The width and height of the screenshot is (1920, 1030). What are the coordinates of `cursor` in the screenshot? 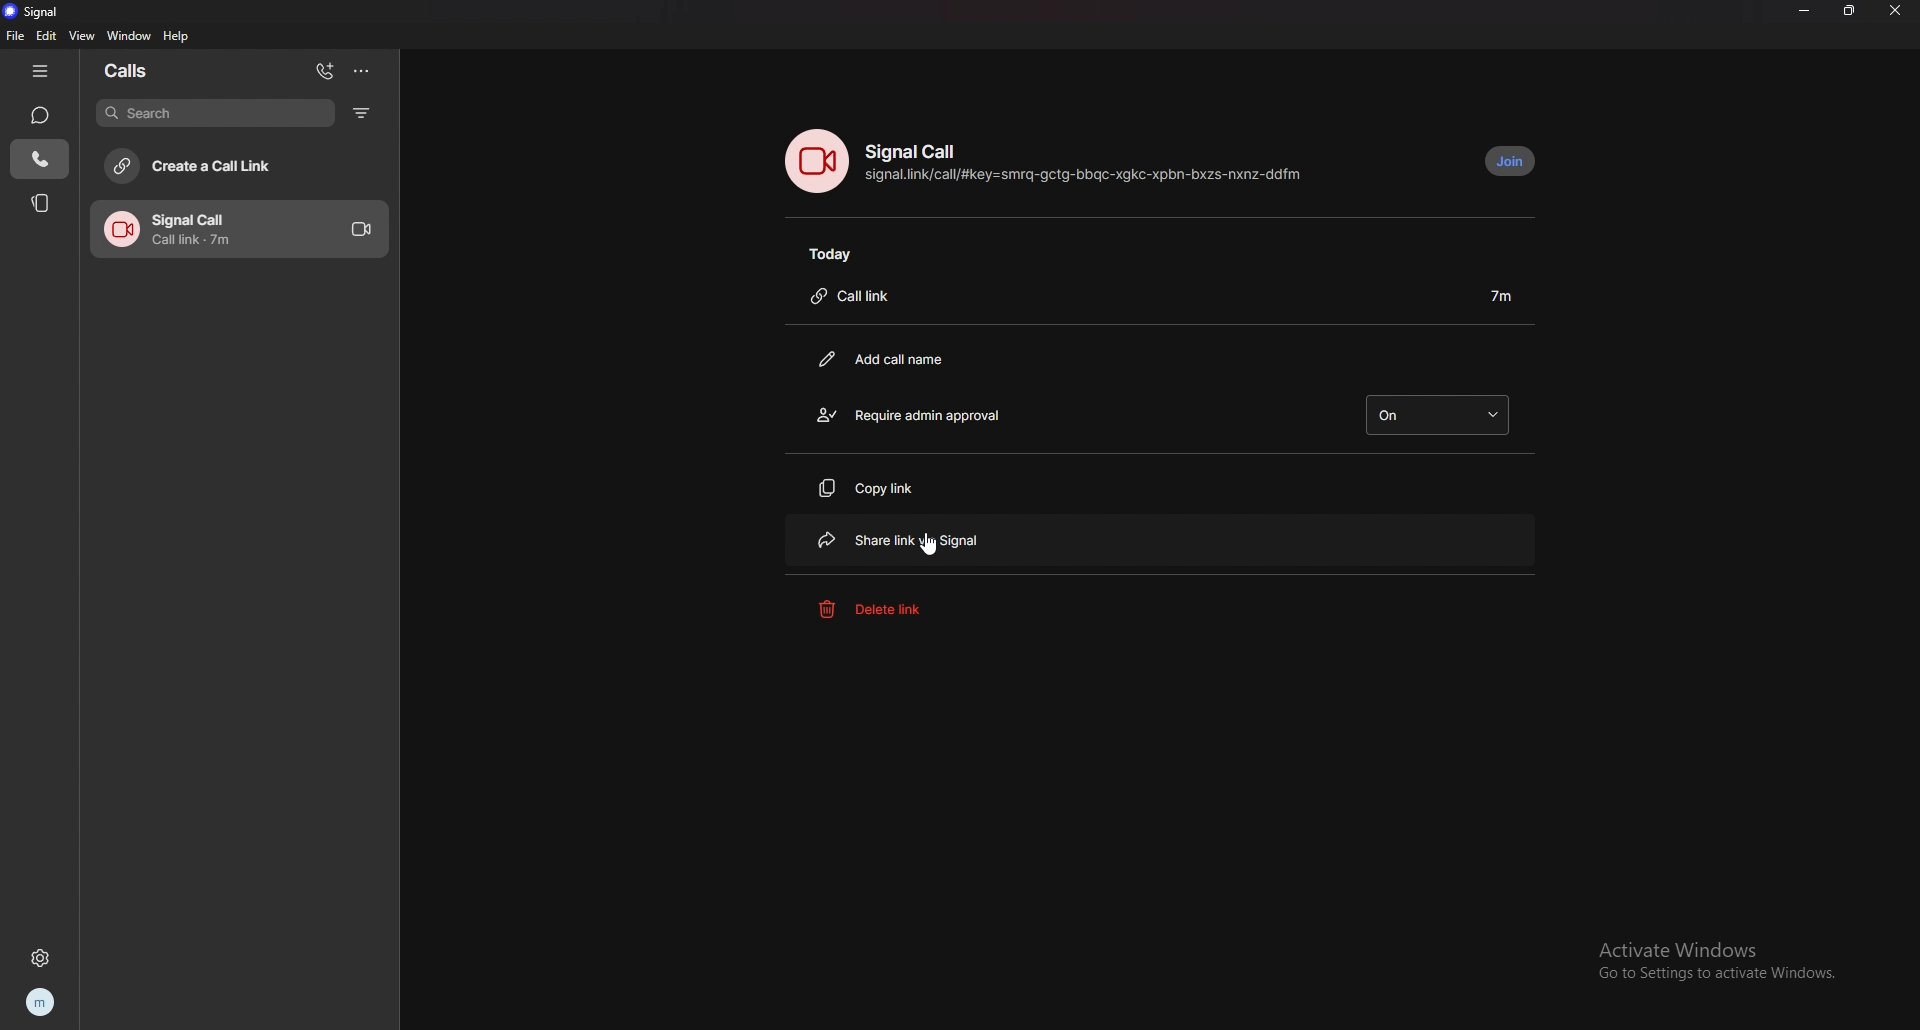 It's located at (930, 545).